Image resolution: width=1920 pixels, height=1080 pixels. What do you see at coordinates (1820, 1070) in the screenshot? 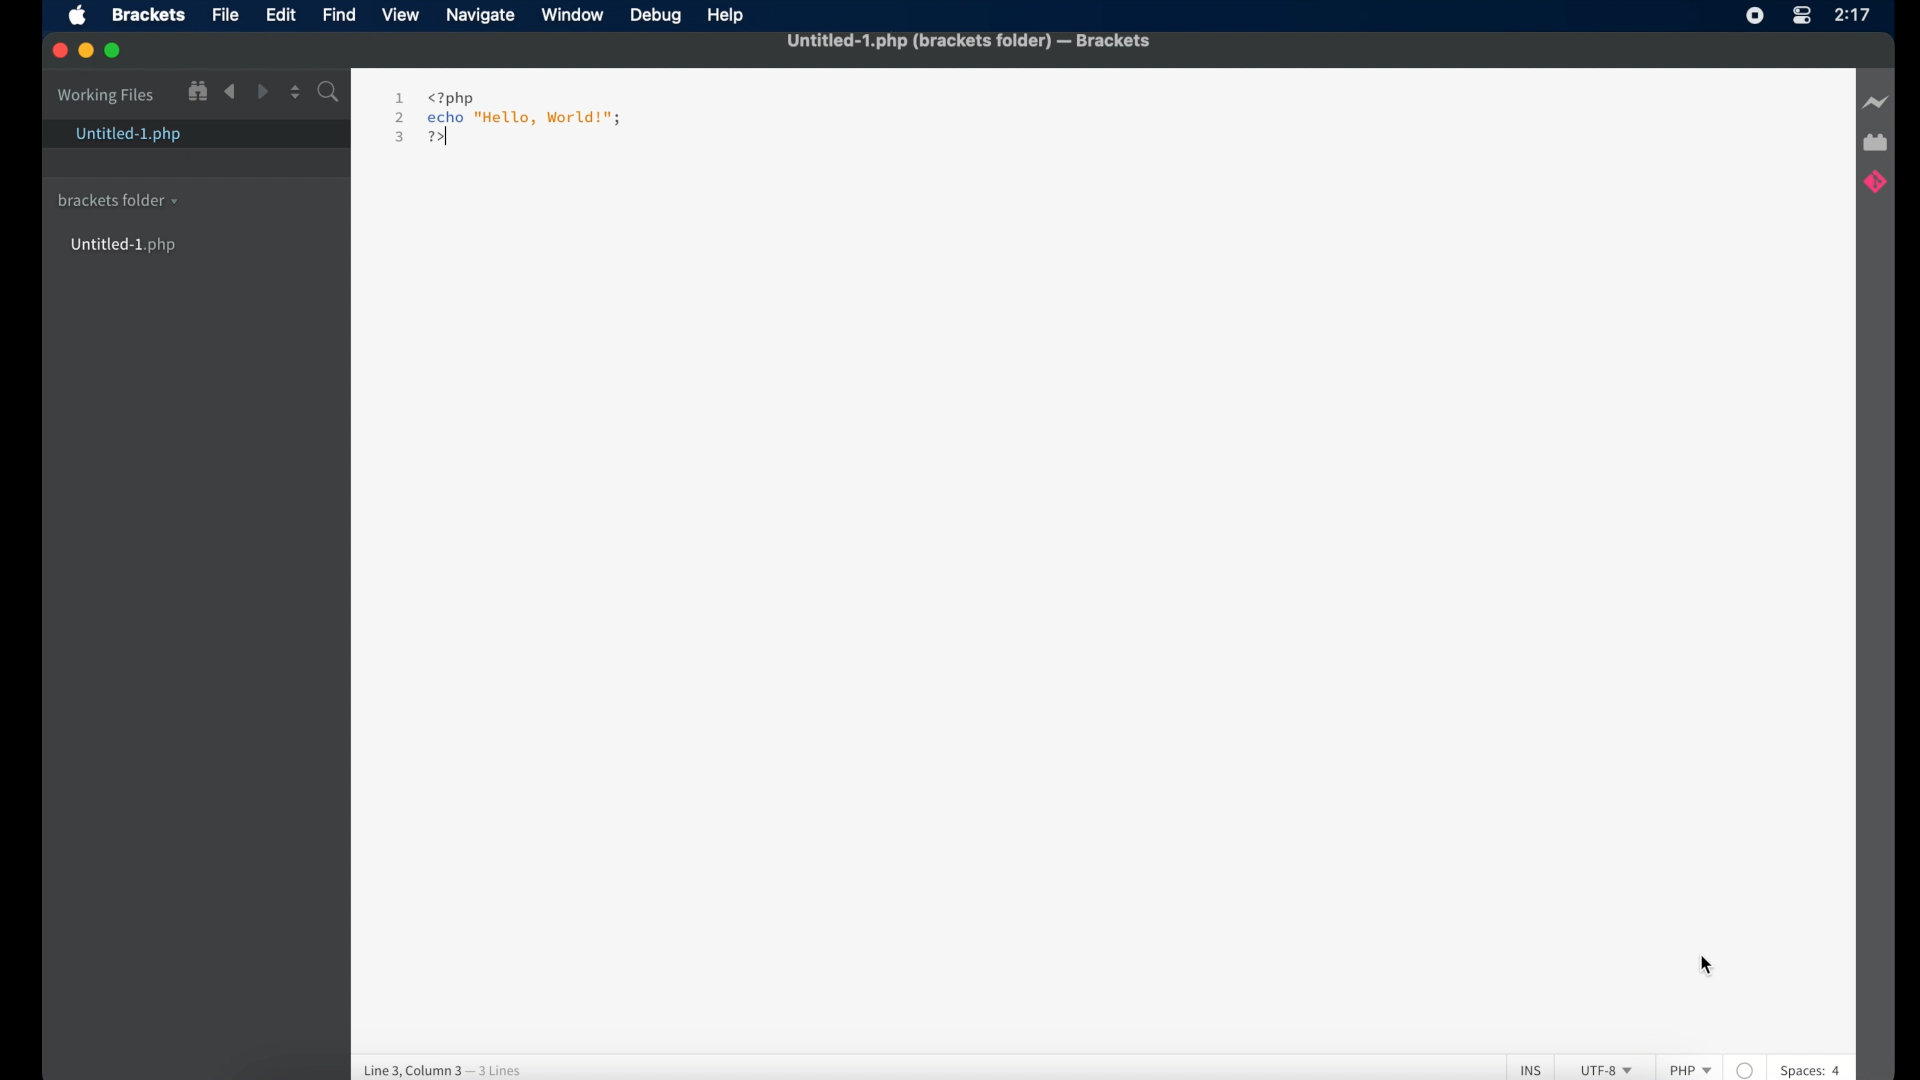
I see `spaces: 4` at bounding box center [1820, 1070].